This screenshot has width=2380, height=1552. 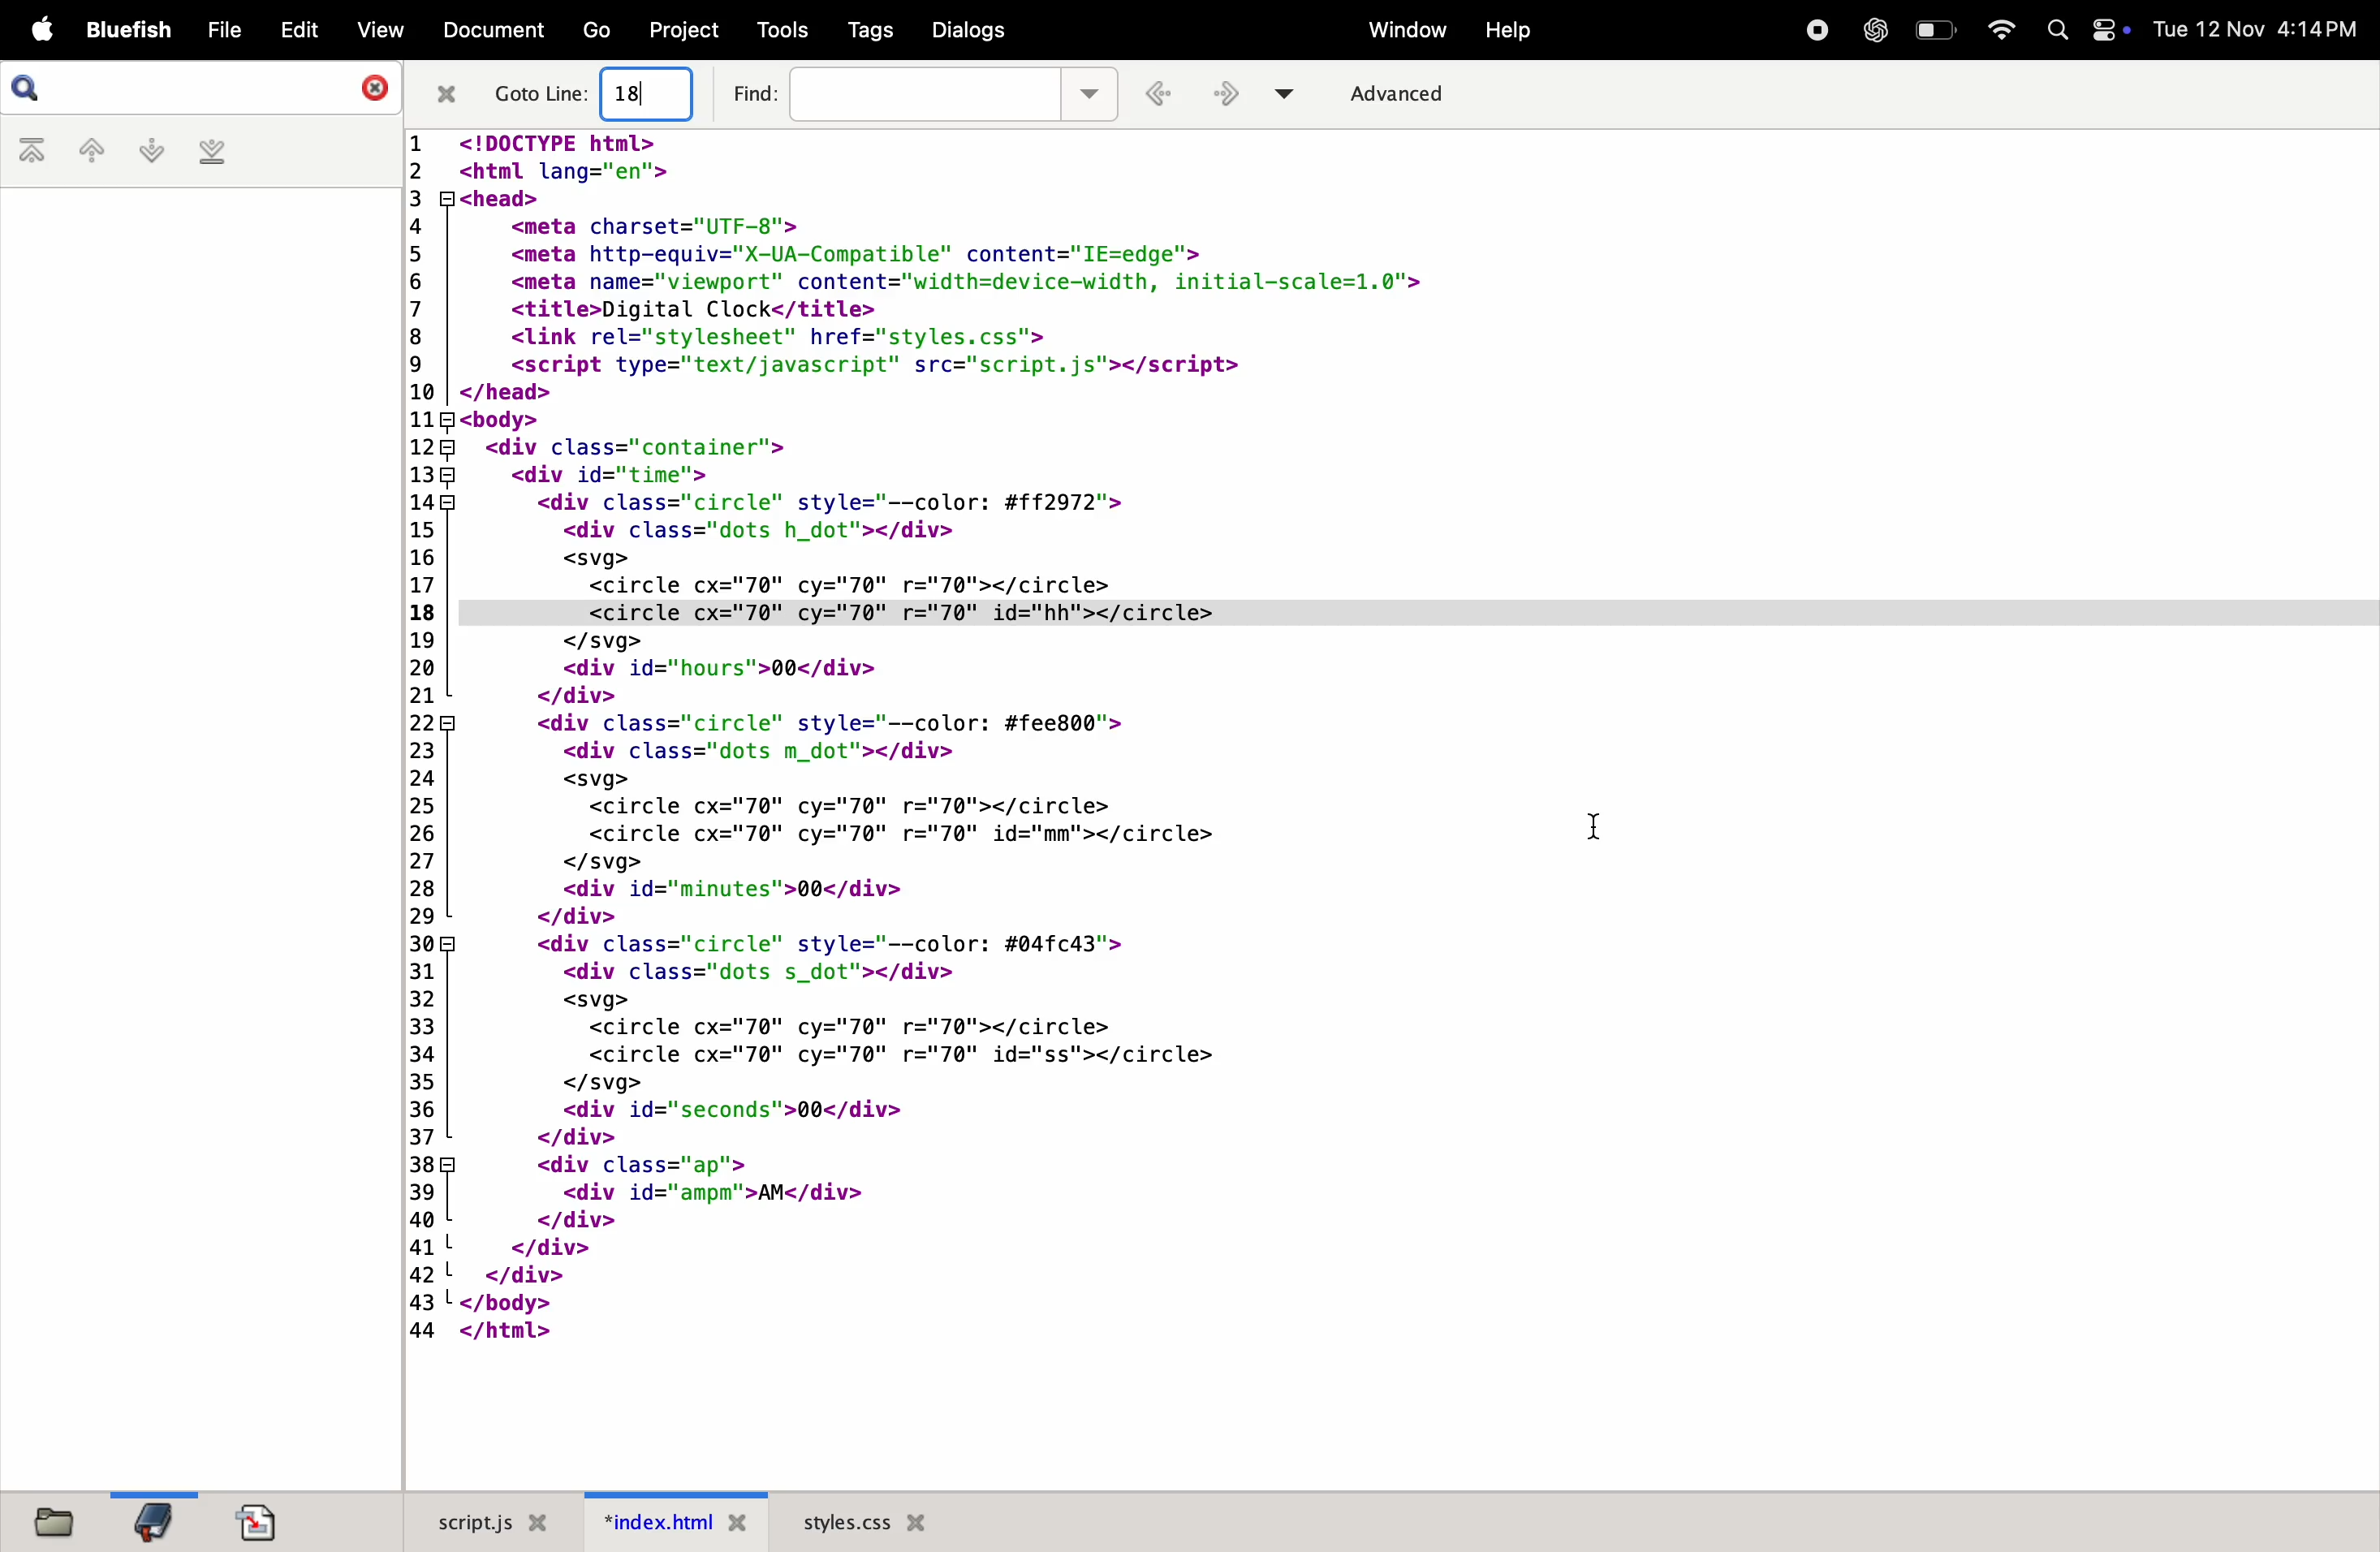 I want to click on backward, so click(x=1164, y=95).